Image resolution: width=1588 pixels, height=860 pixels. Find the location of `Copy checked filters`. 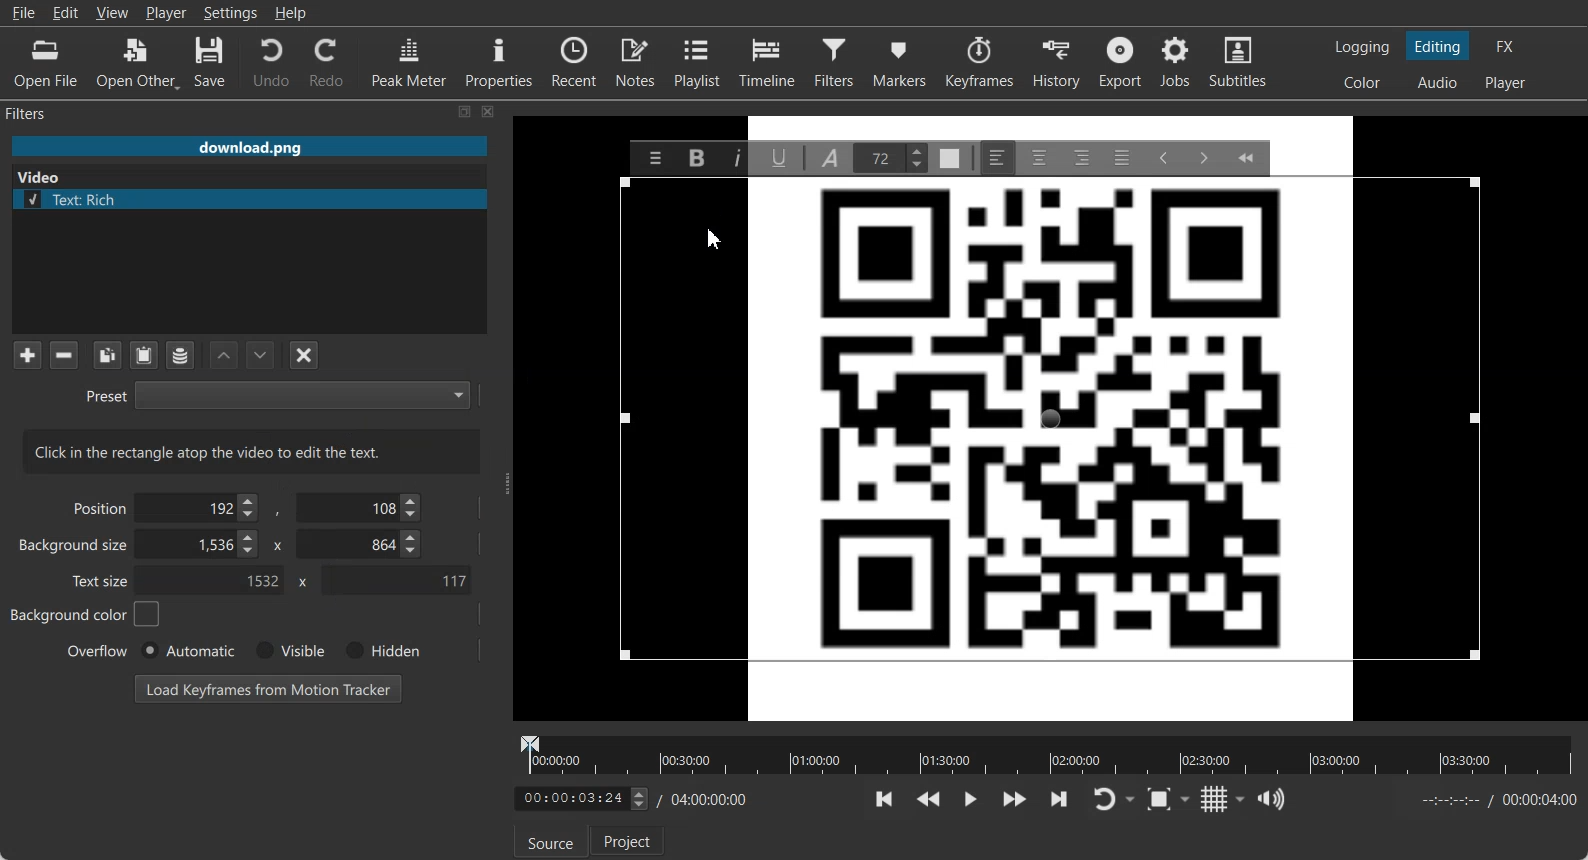

Copy checked filters is located at coordinates (107, 355).